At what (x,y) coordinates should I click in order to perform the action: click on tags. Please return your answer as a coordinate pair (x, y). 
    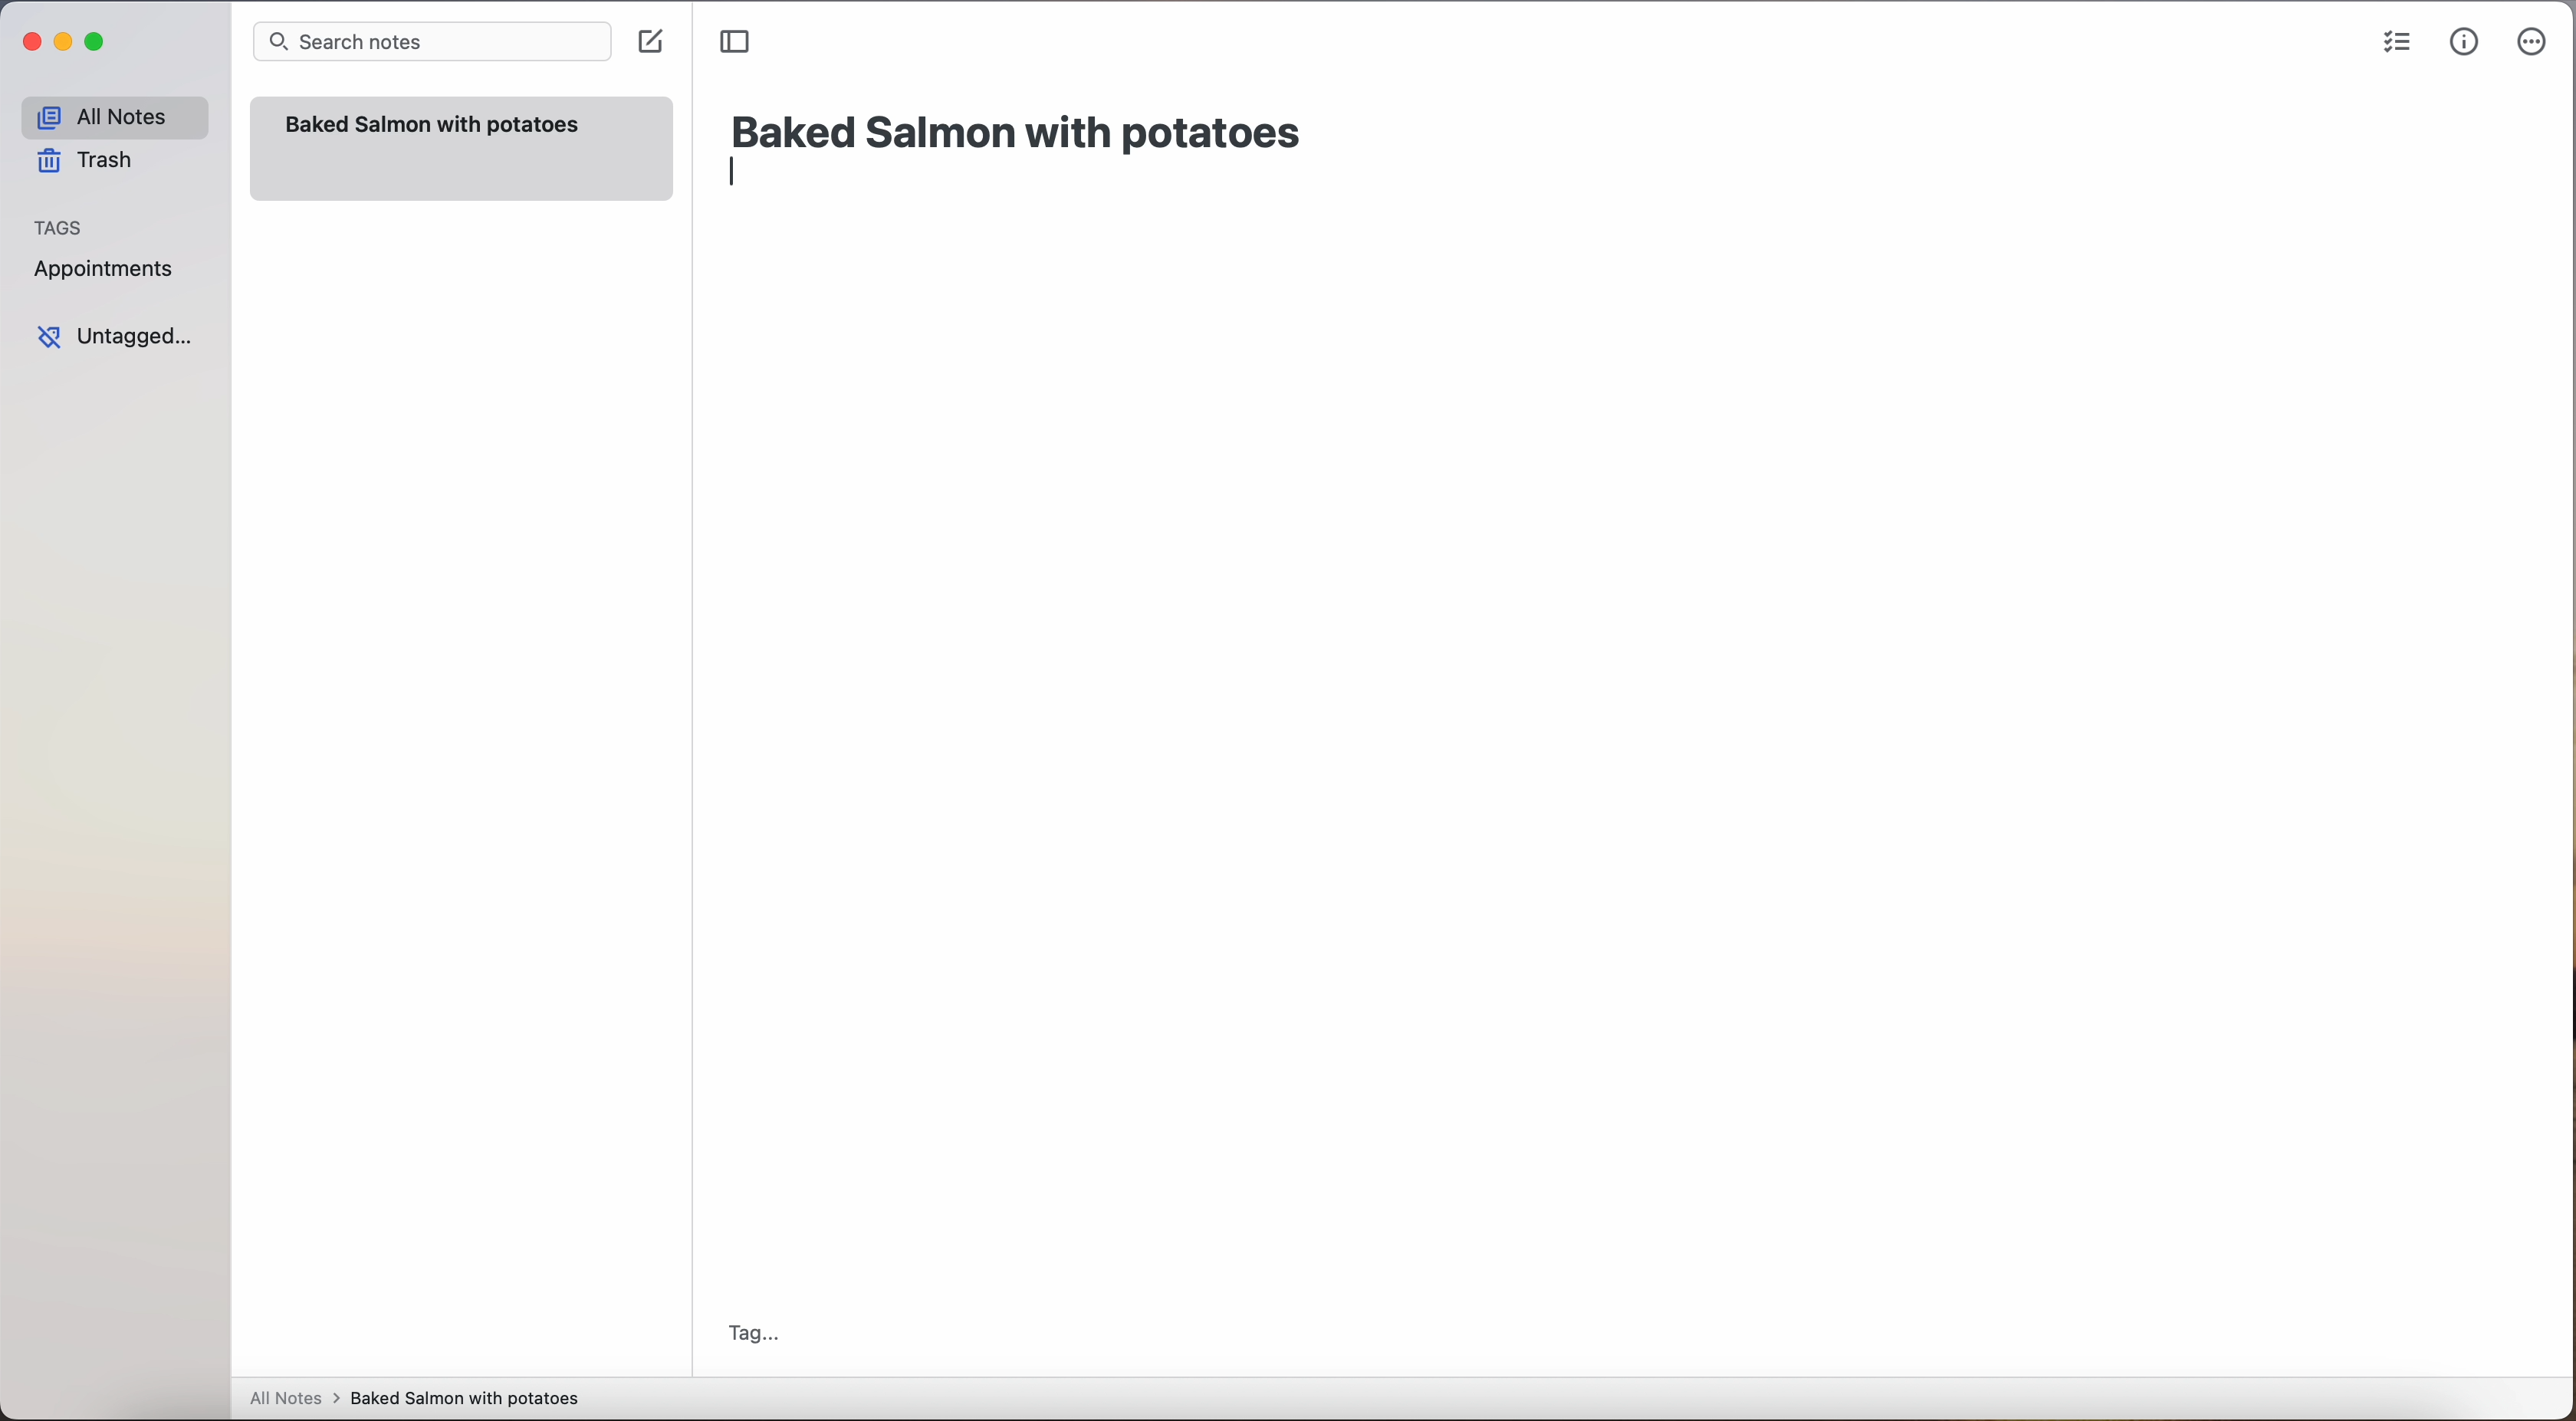
    Looking at the image, I should click on (59, 225).